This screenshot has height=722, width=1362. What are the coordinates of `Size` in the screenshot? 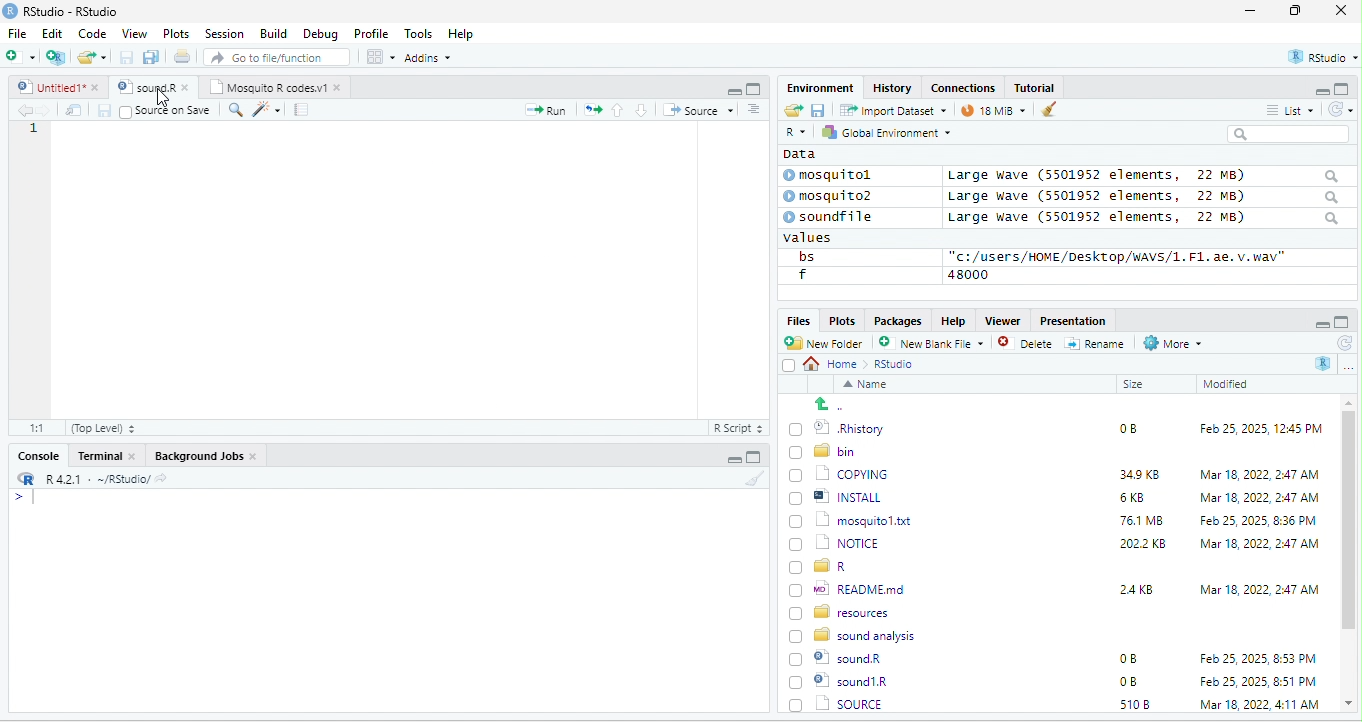 It's located at (1134, 385).